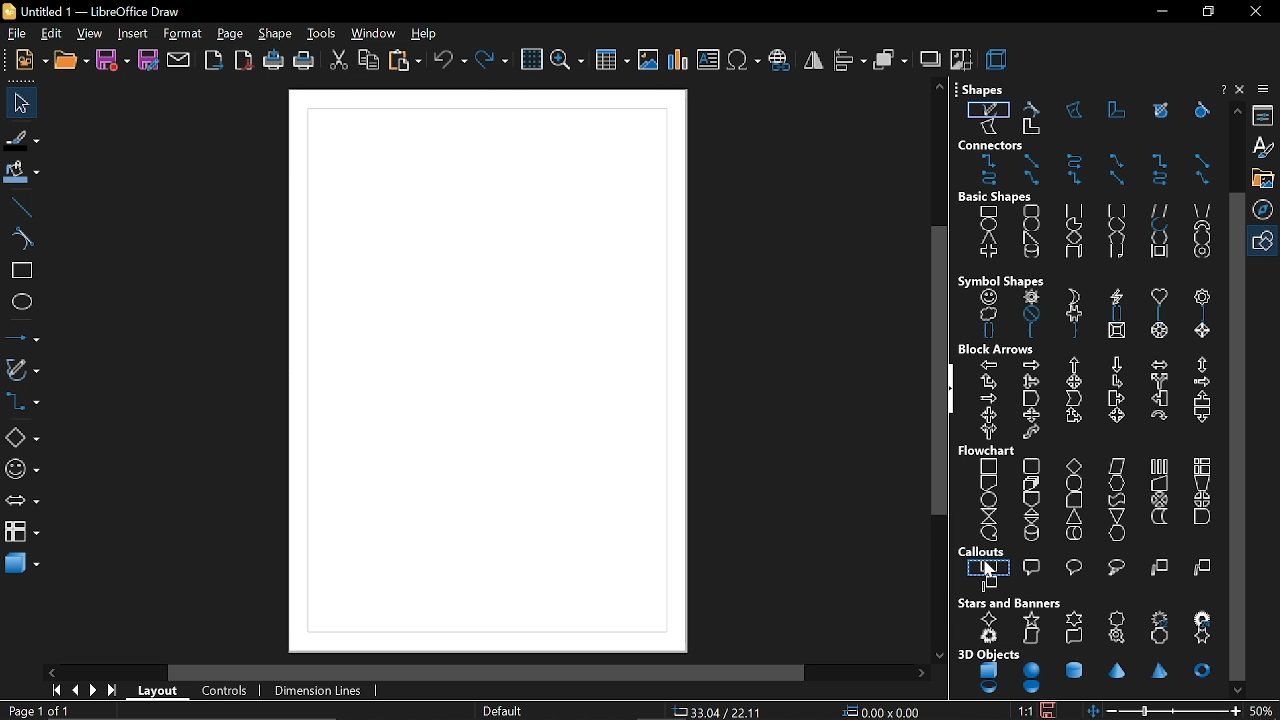 The height and width of the screenshot is (720, 1280). Describe the element at coordinates (744, 61) in the screenshot. I see `insert symbol` at that location.